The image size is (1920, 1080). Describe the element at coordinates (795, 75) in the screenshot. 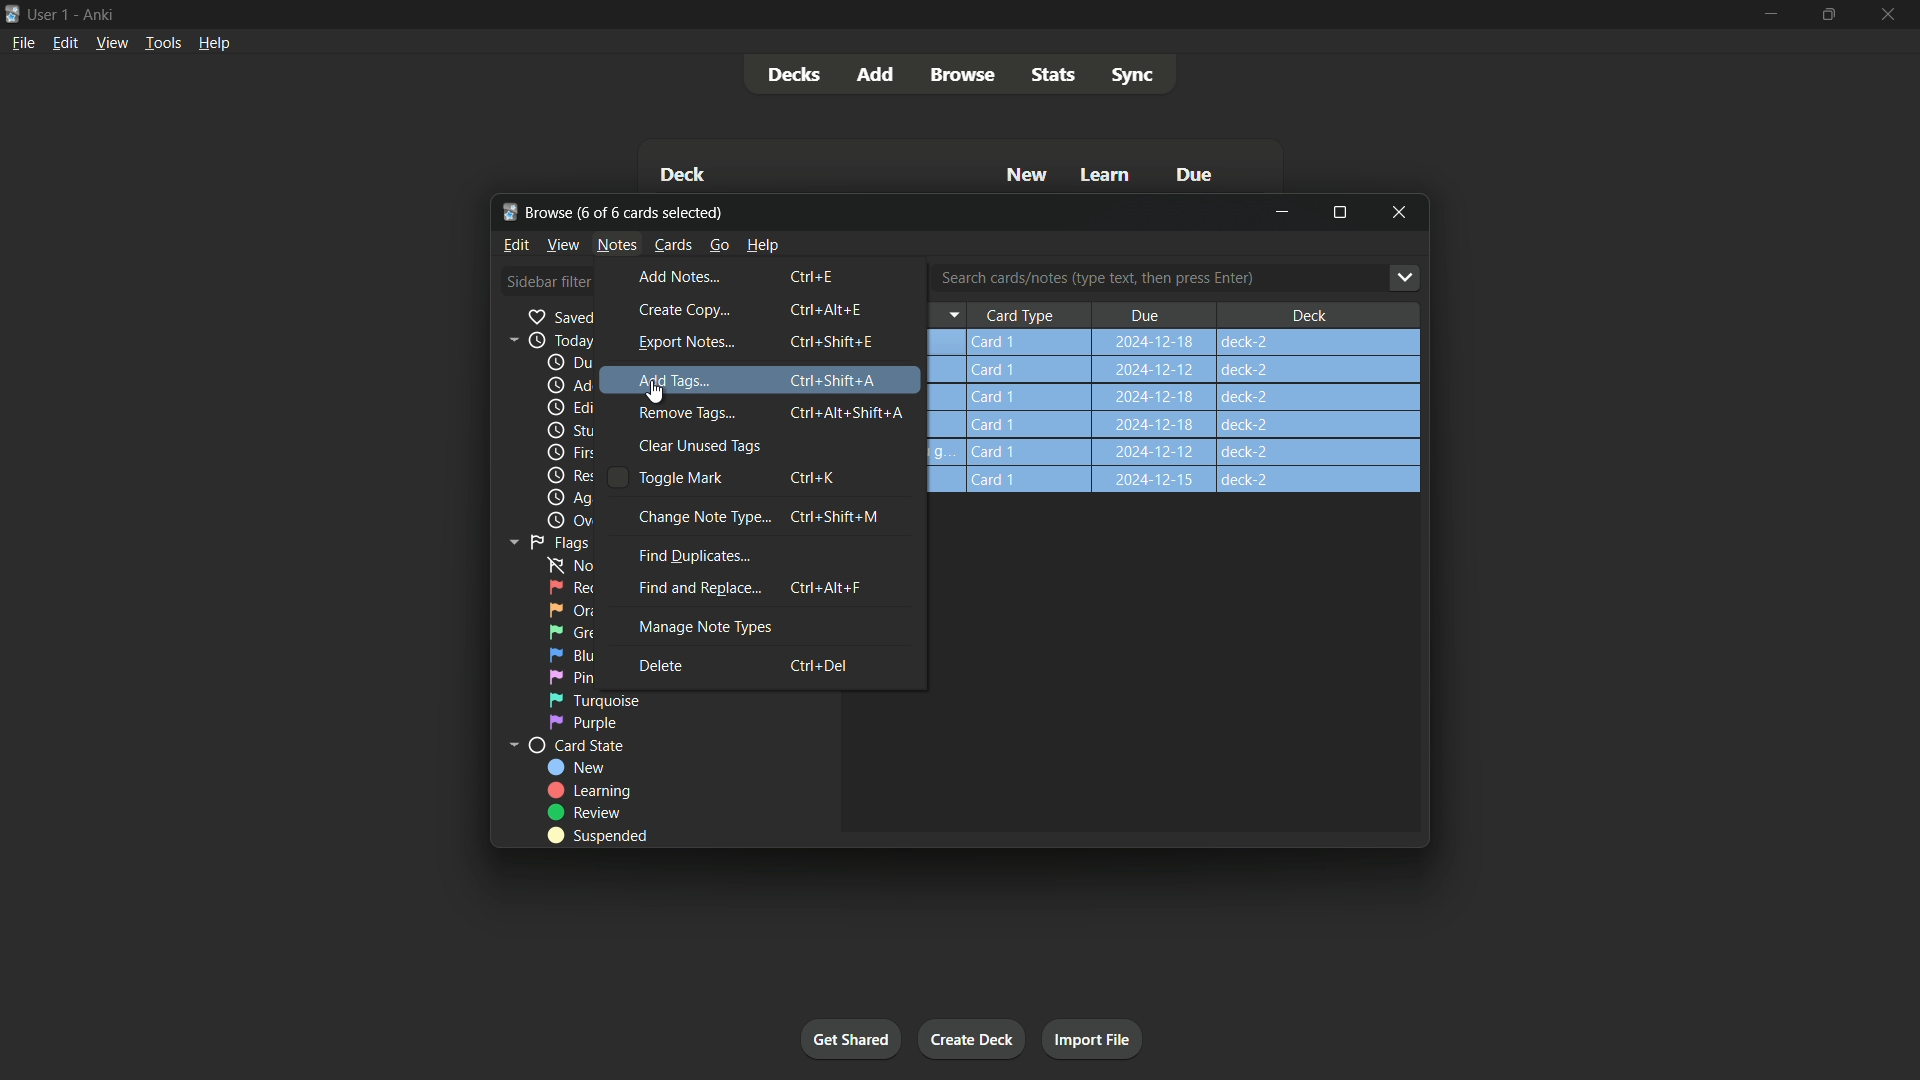

I see `Decks` at that location.